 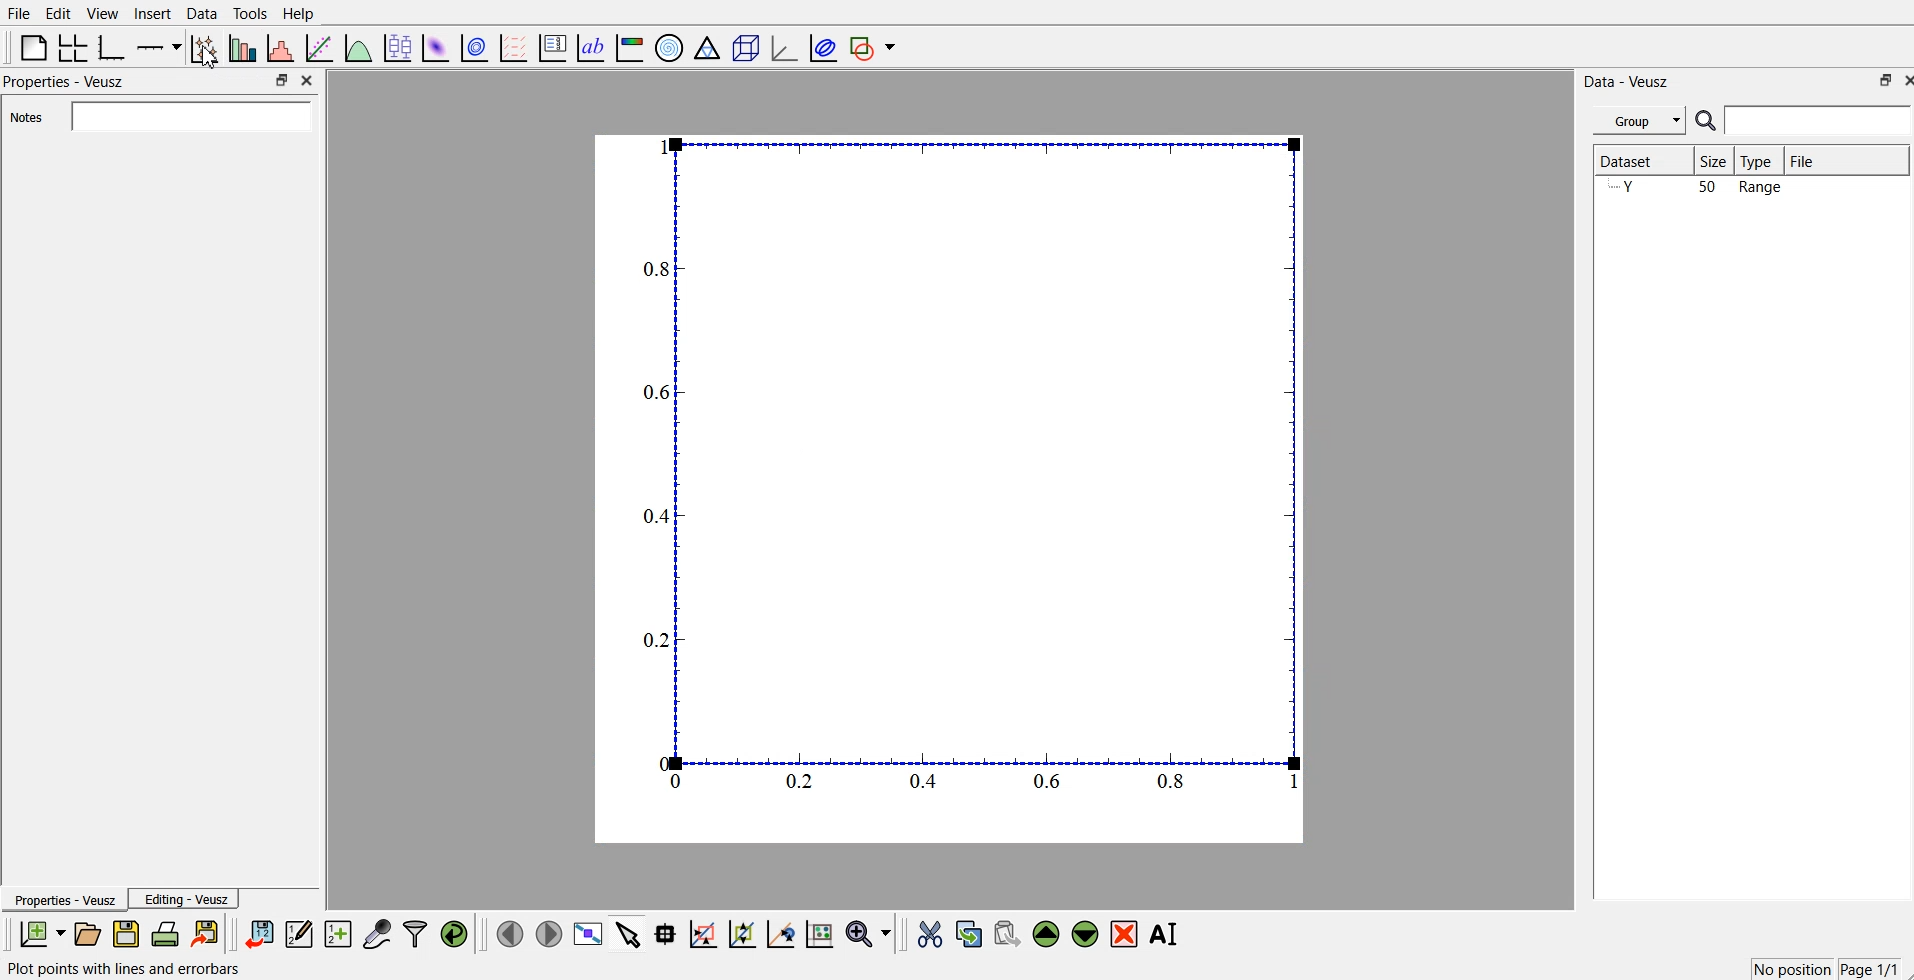 I want to click on no position, so click(x=1789, y=968).